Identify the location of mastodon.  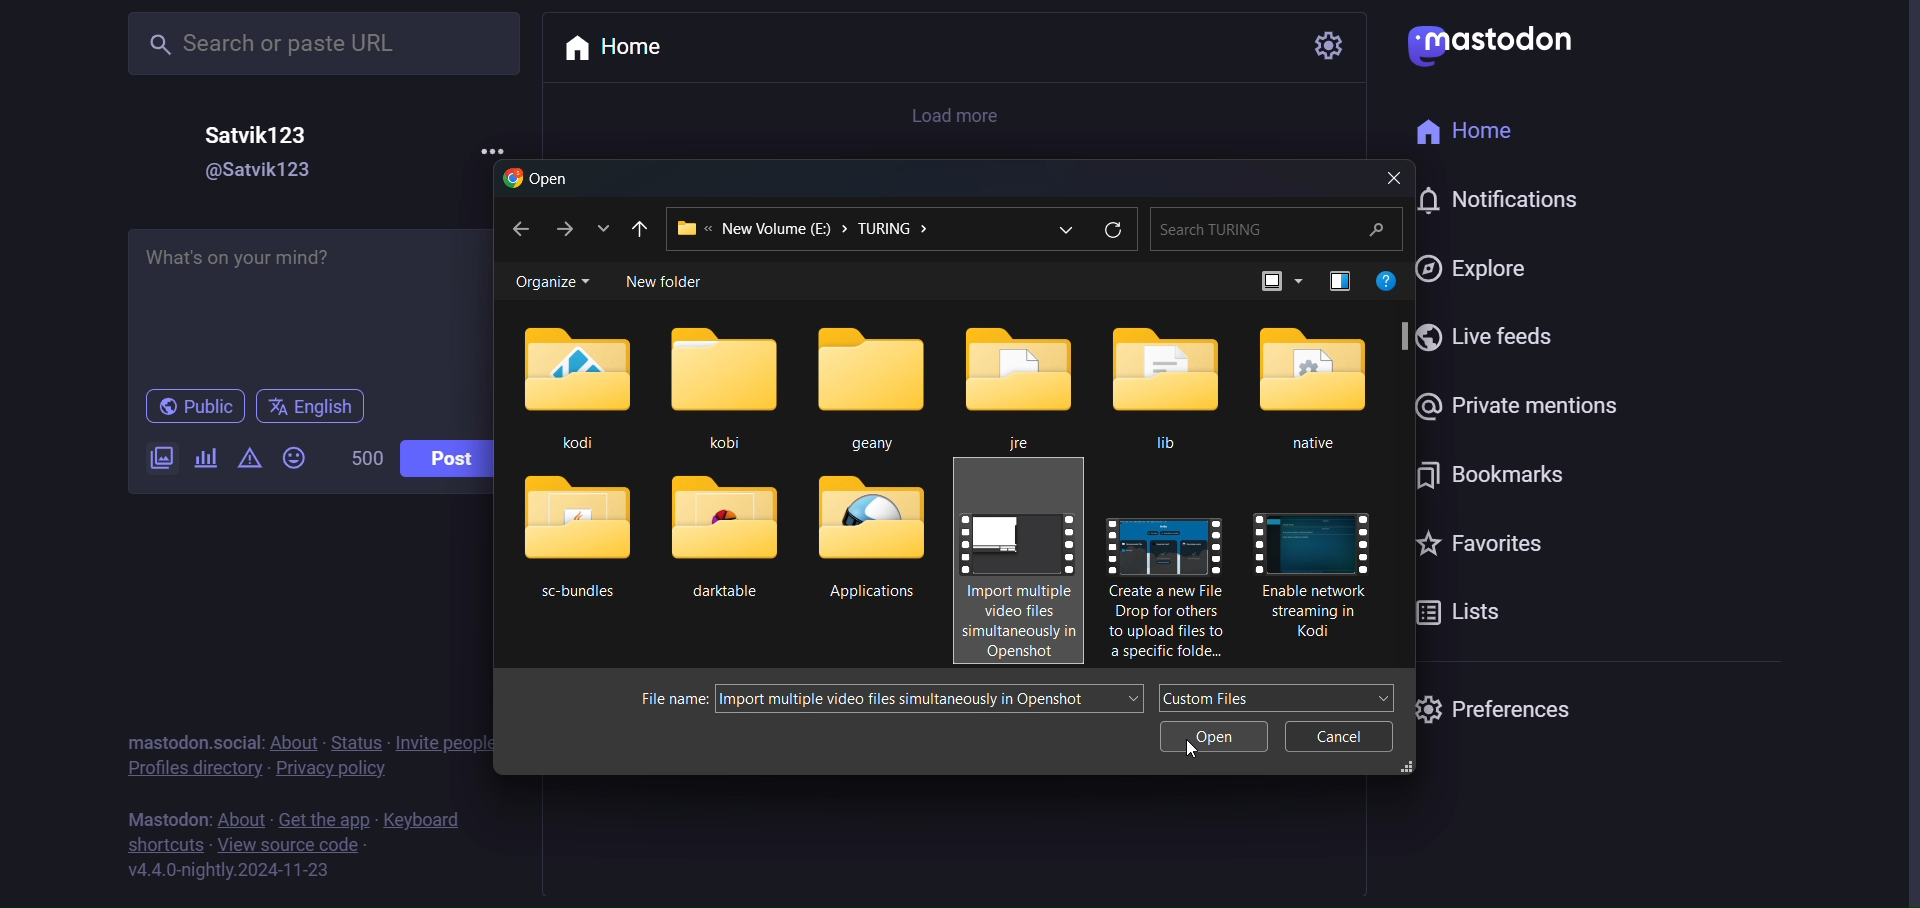
(1494, 40).